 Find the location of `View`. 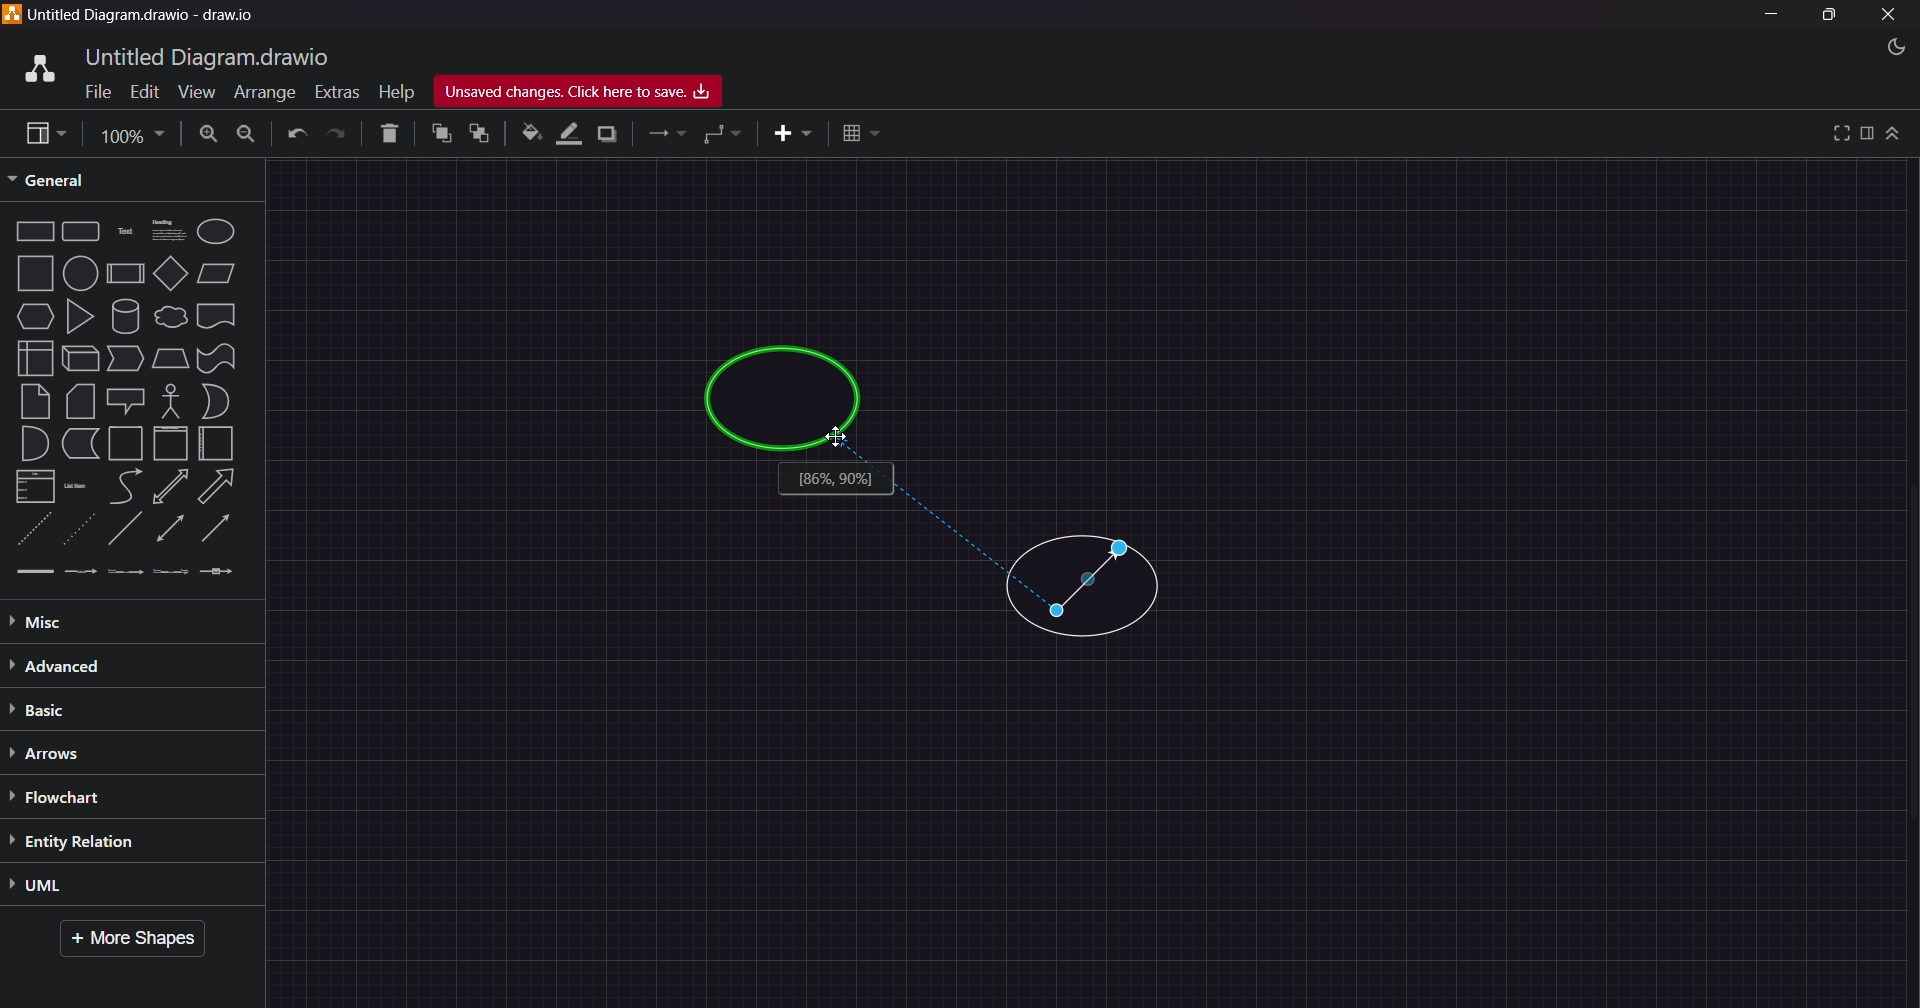

View is located at coordinates (188, 91).